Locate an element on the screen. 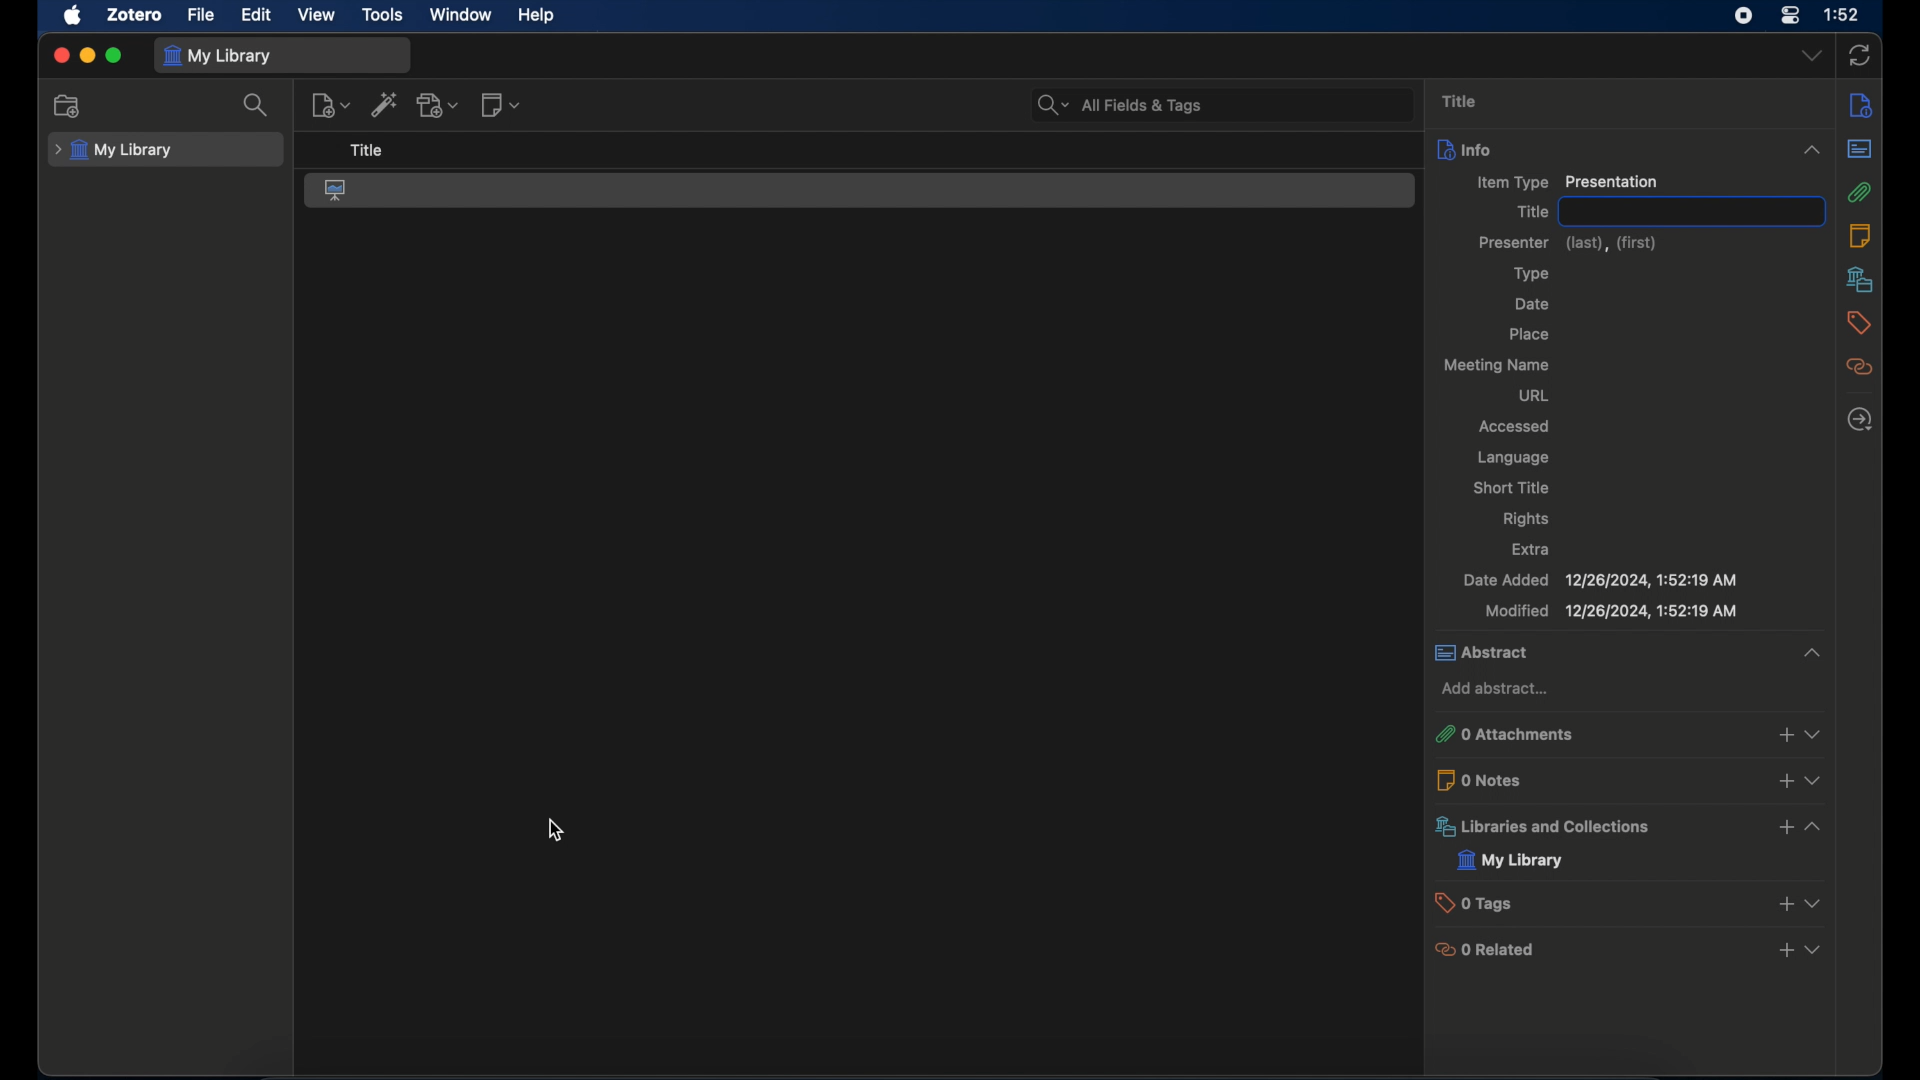 The image size is (1920, 1080). locate is located at coordinates (1861, 421).